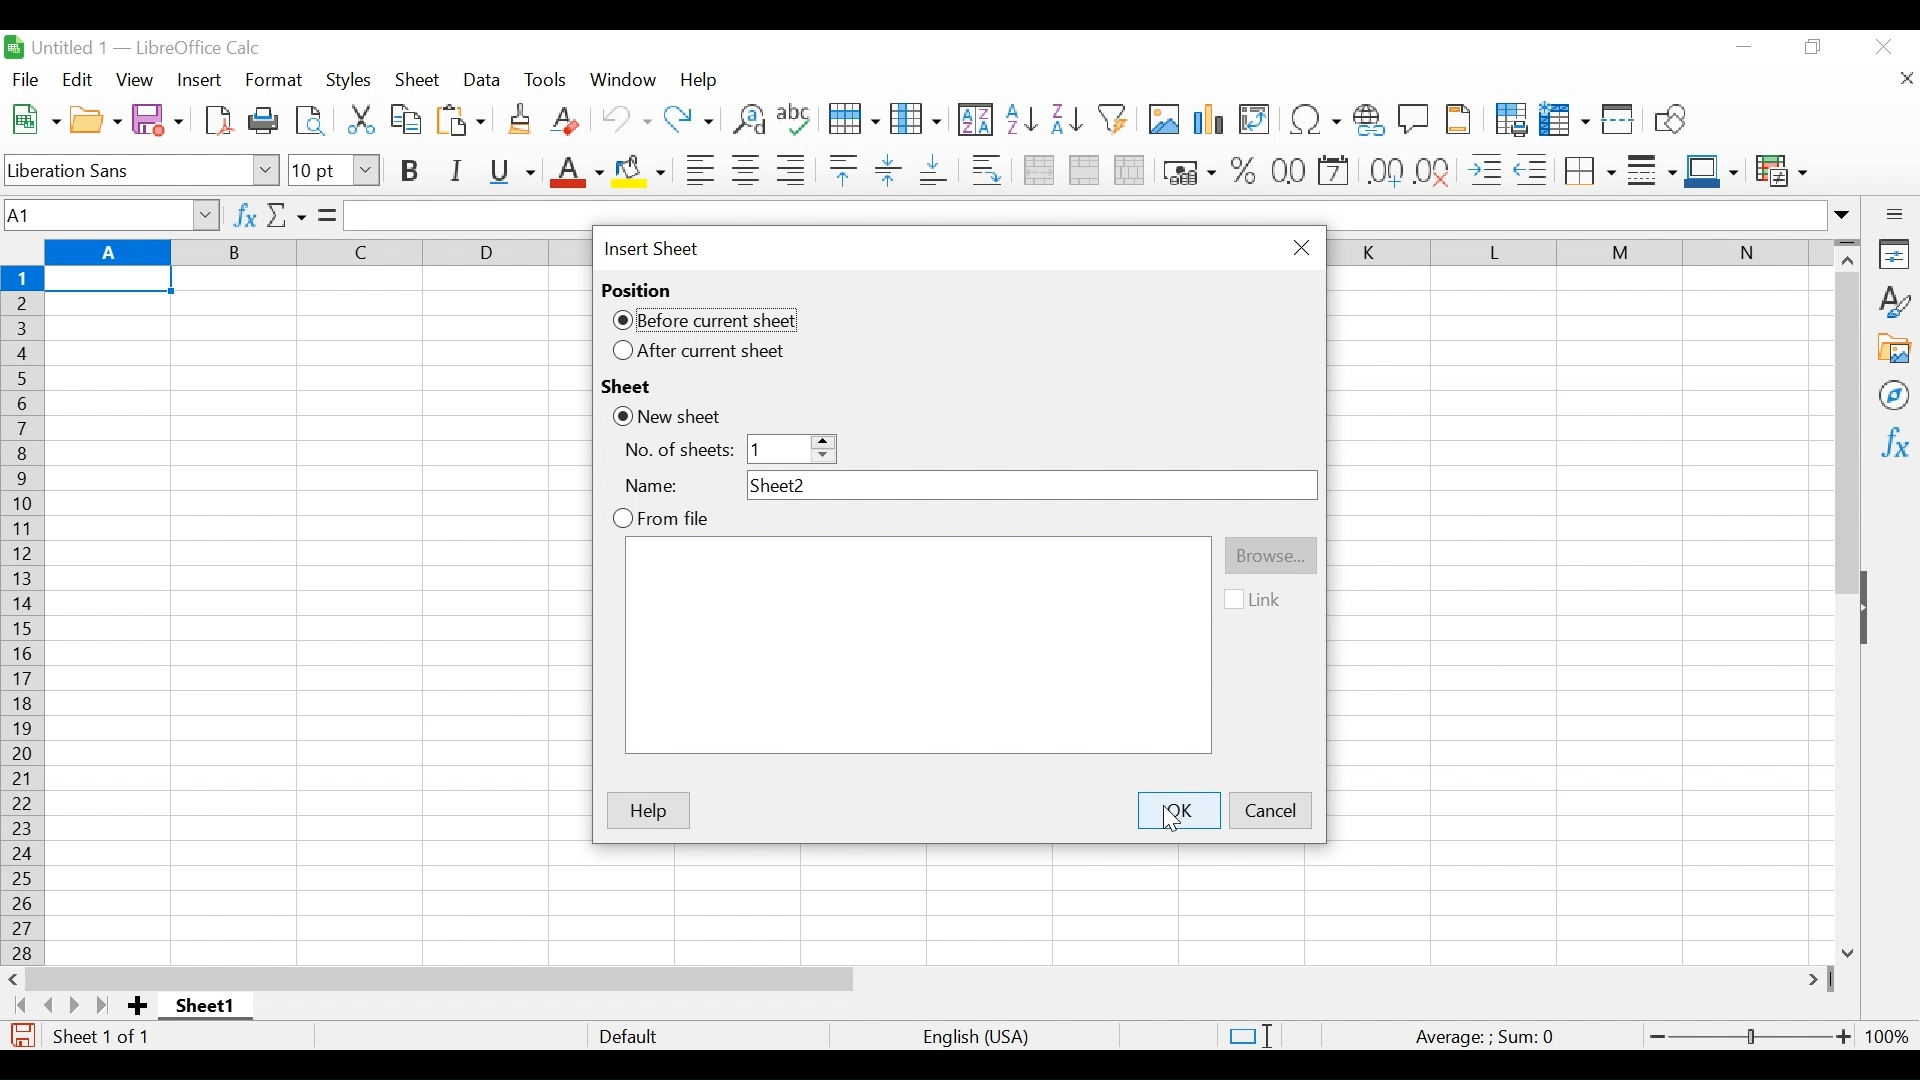  Describe the element at coordinates (1101, 217) in the screenshot. I see `Formular Bar` at that location.